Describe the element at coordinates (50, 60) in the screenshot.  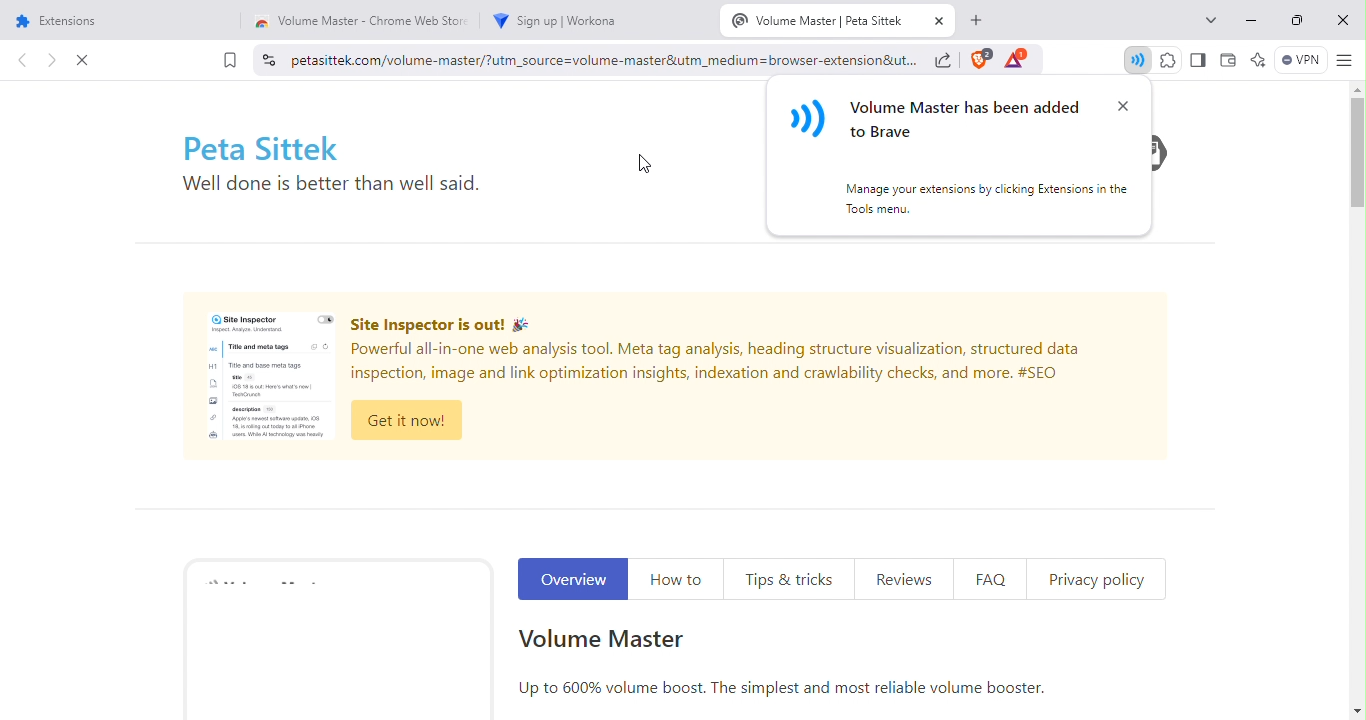
I see `click to go forward` at that location.